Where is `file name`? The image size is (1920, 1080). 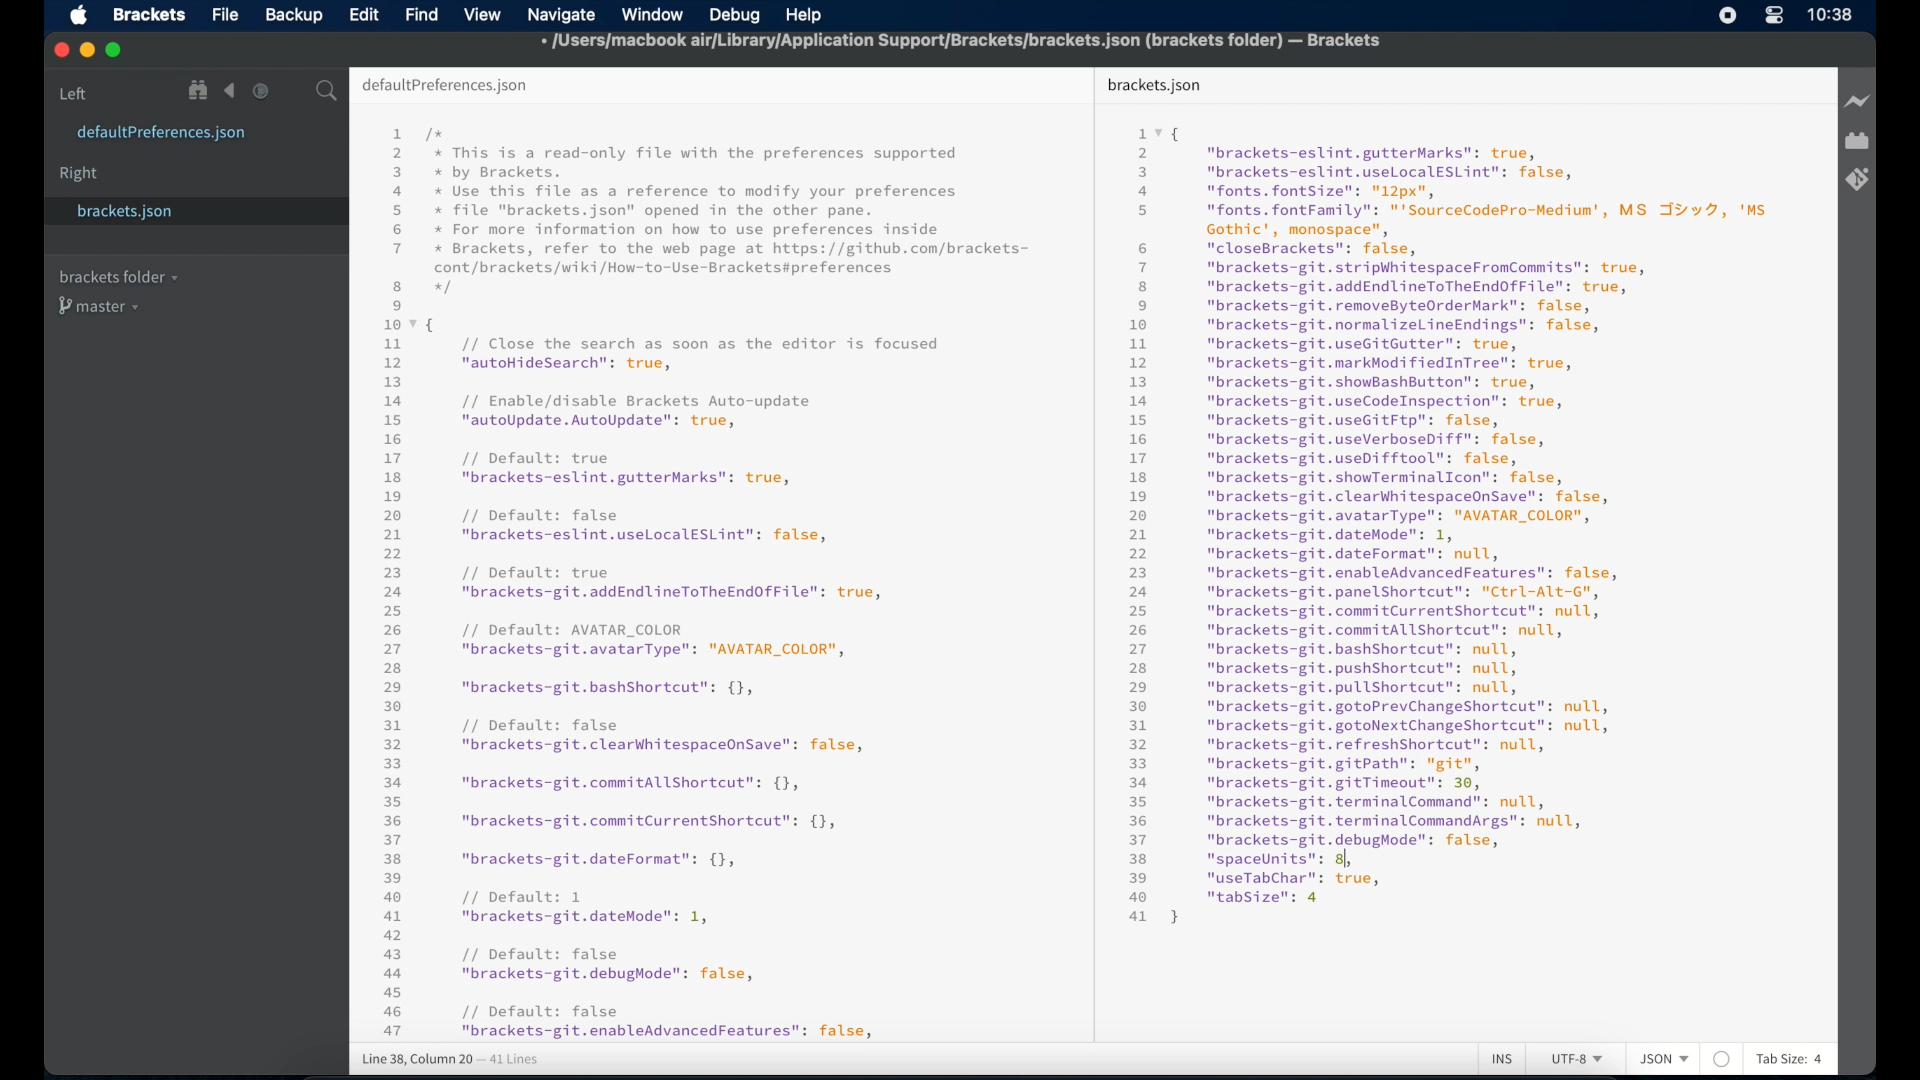 file name is located at coordinates (962, 40).